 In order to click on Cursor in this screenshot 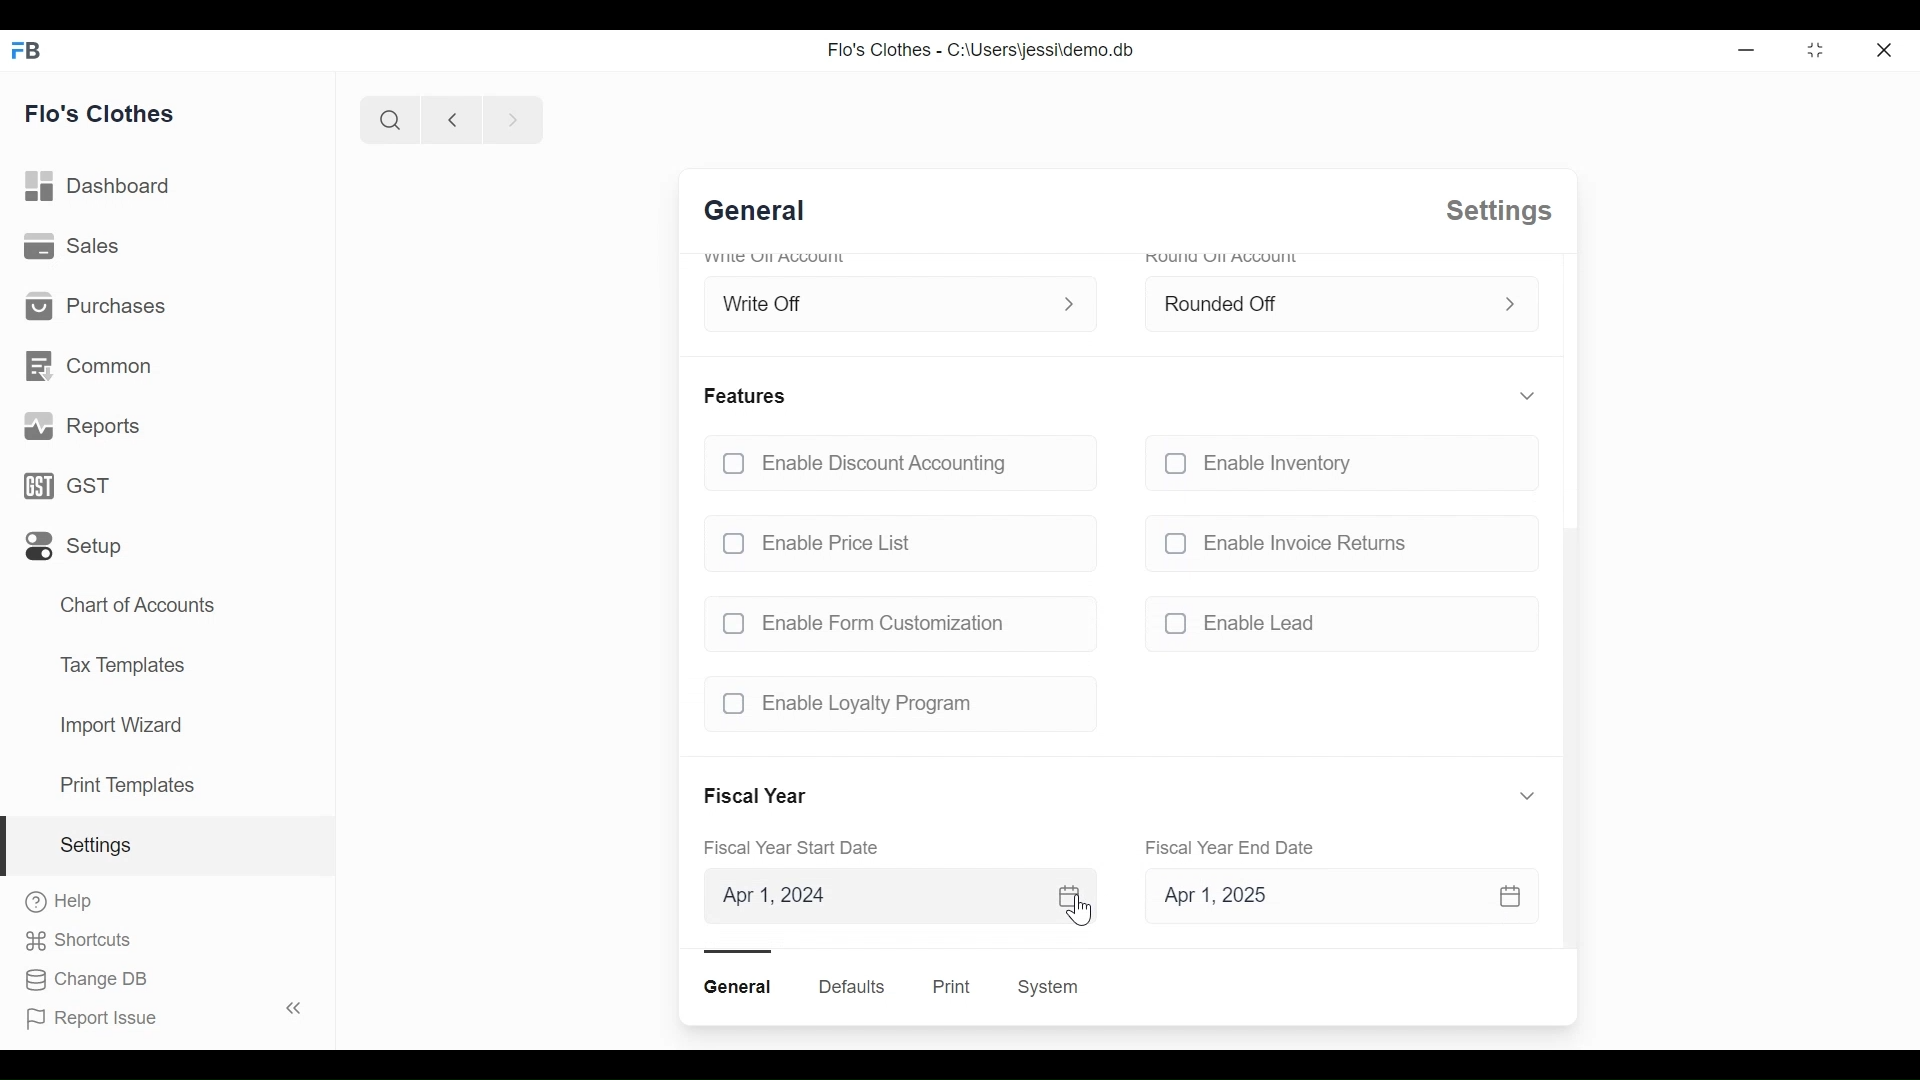, I will do `click(1082, 911)`.